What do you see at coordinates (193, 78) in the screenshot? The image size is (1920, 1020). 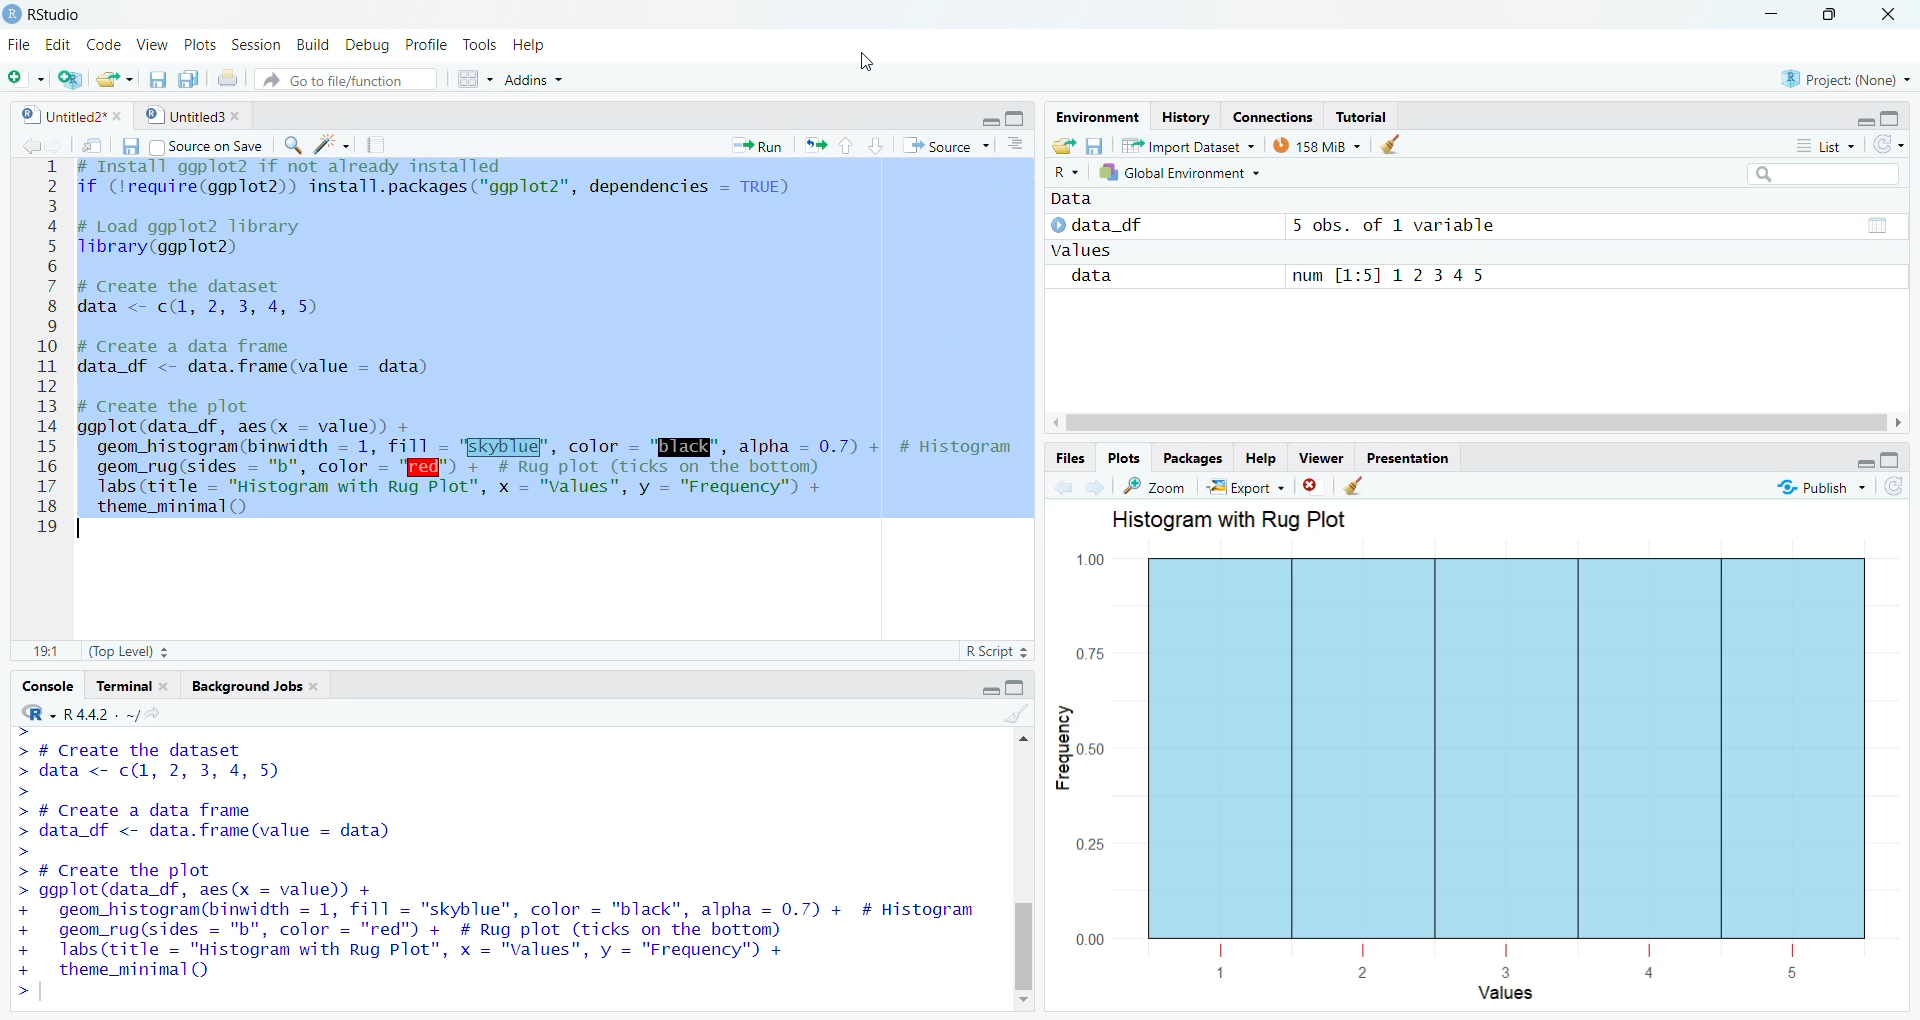 I see `Save all documents` at bounding box center [193, 78].